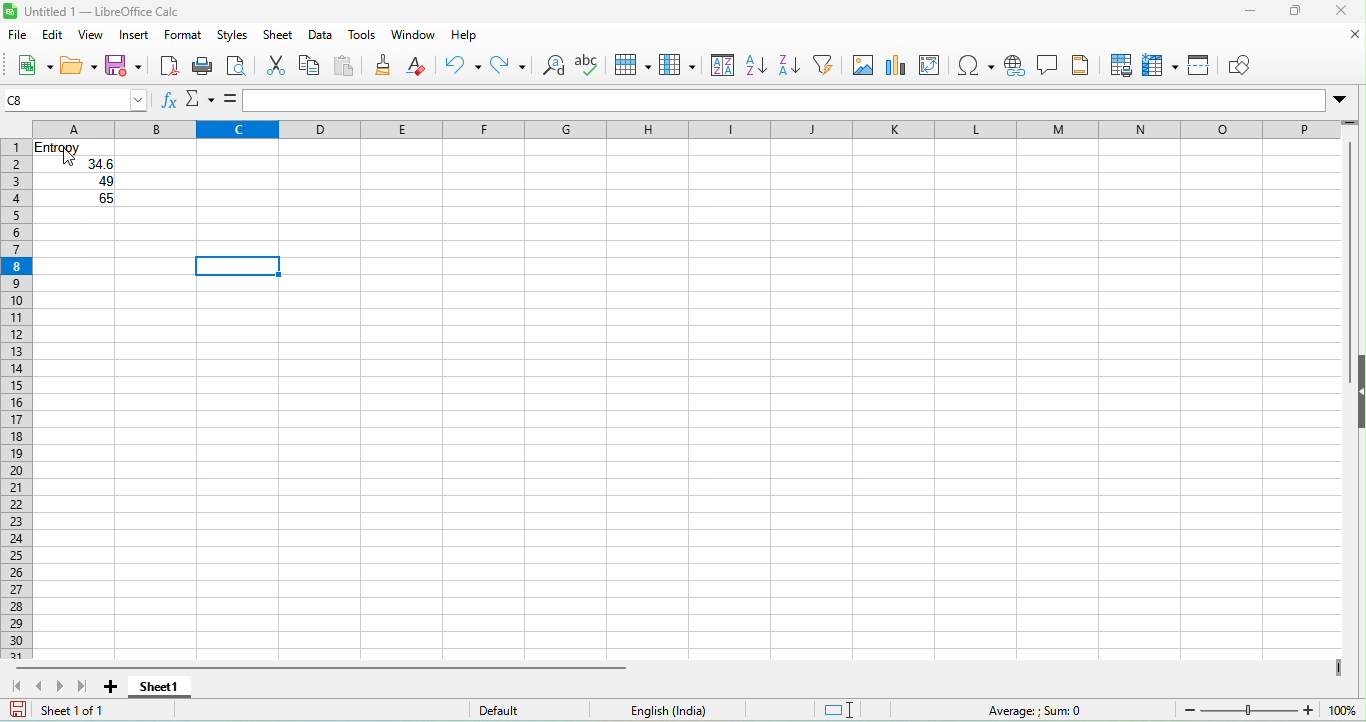 The width and height of the screenshot is (1366, 722). Describe the element at coordinates (1052, 67) in the screenshot. I see `insert a comment` at that location.